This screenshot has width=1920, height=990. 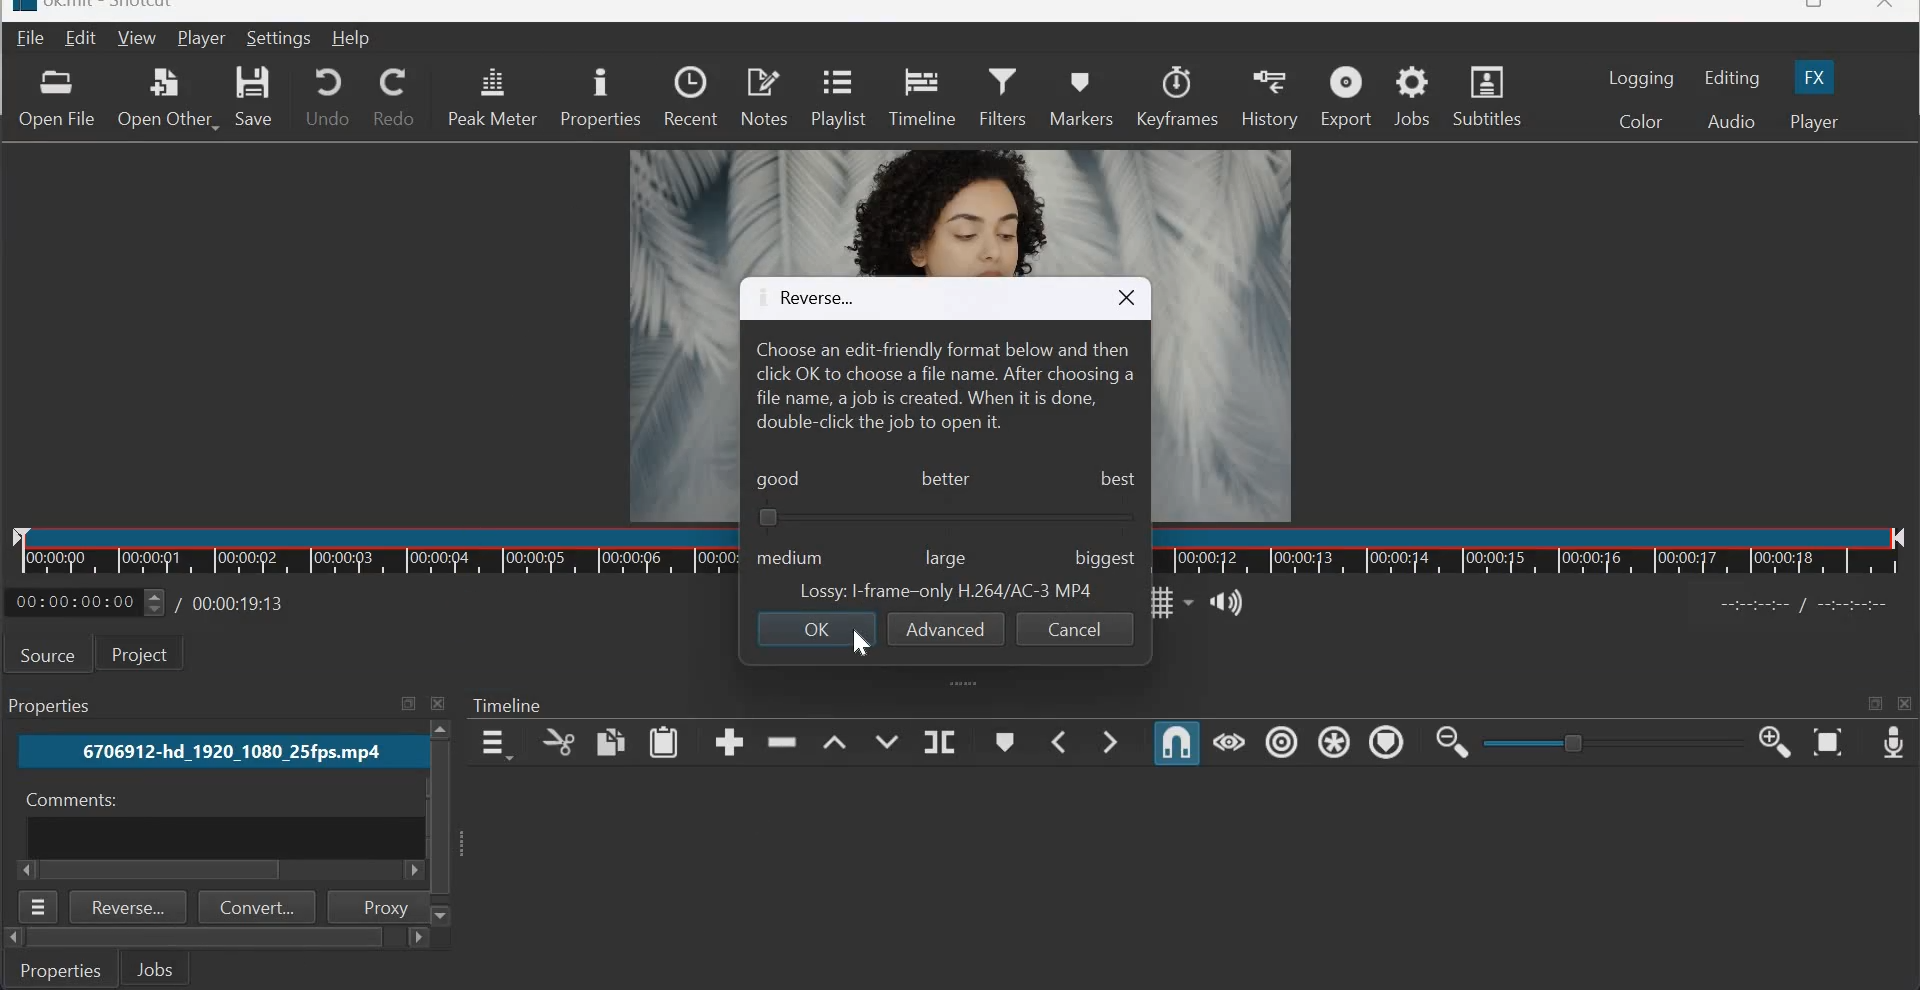 What do you see at coordinates (1114, 740) in the screenshot?
I see `Next Marker` at bounding box center [1114, 740].